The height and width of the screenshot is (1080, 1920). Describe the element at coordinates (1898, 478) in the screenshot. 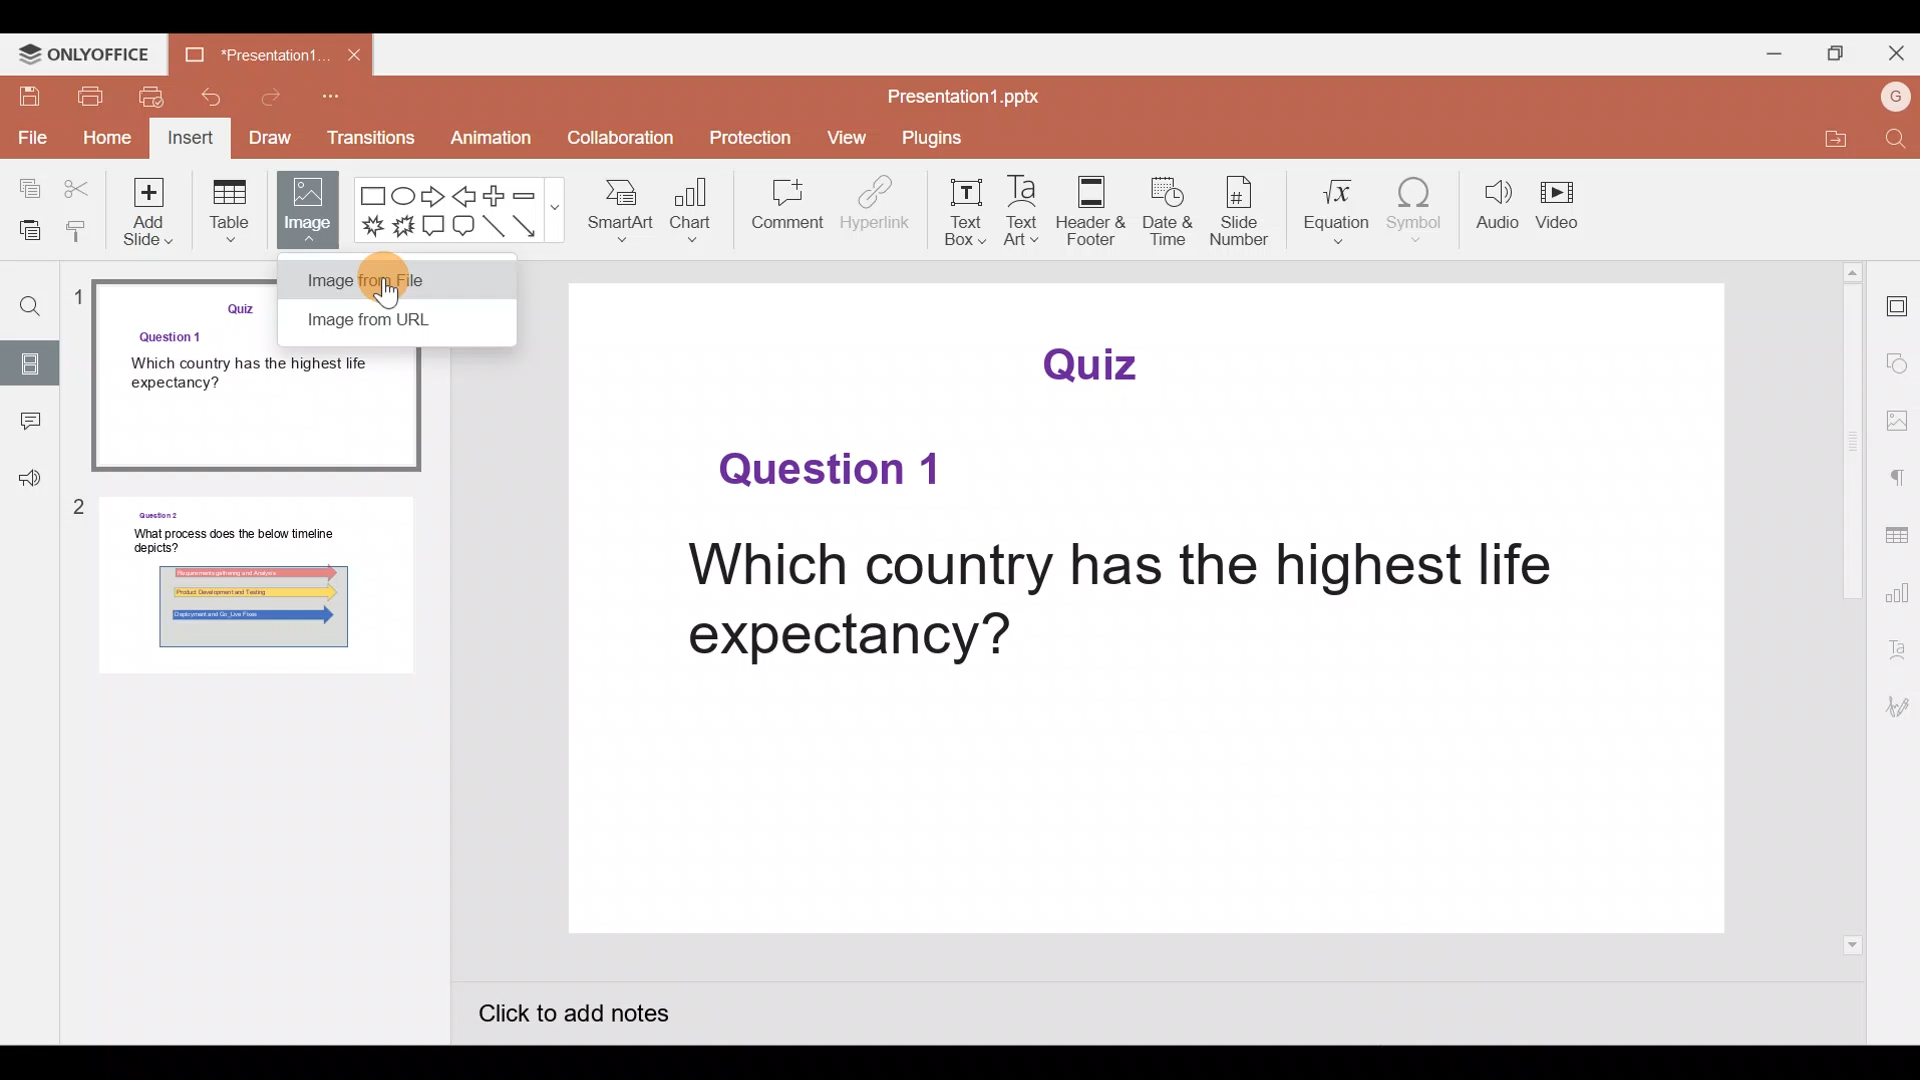

I see `Paragraph settings` at that location.